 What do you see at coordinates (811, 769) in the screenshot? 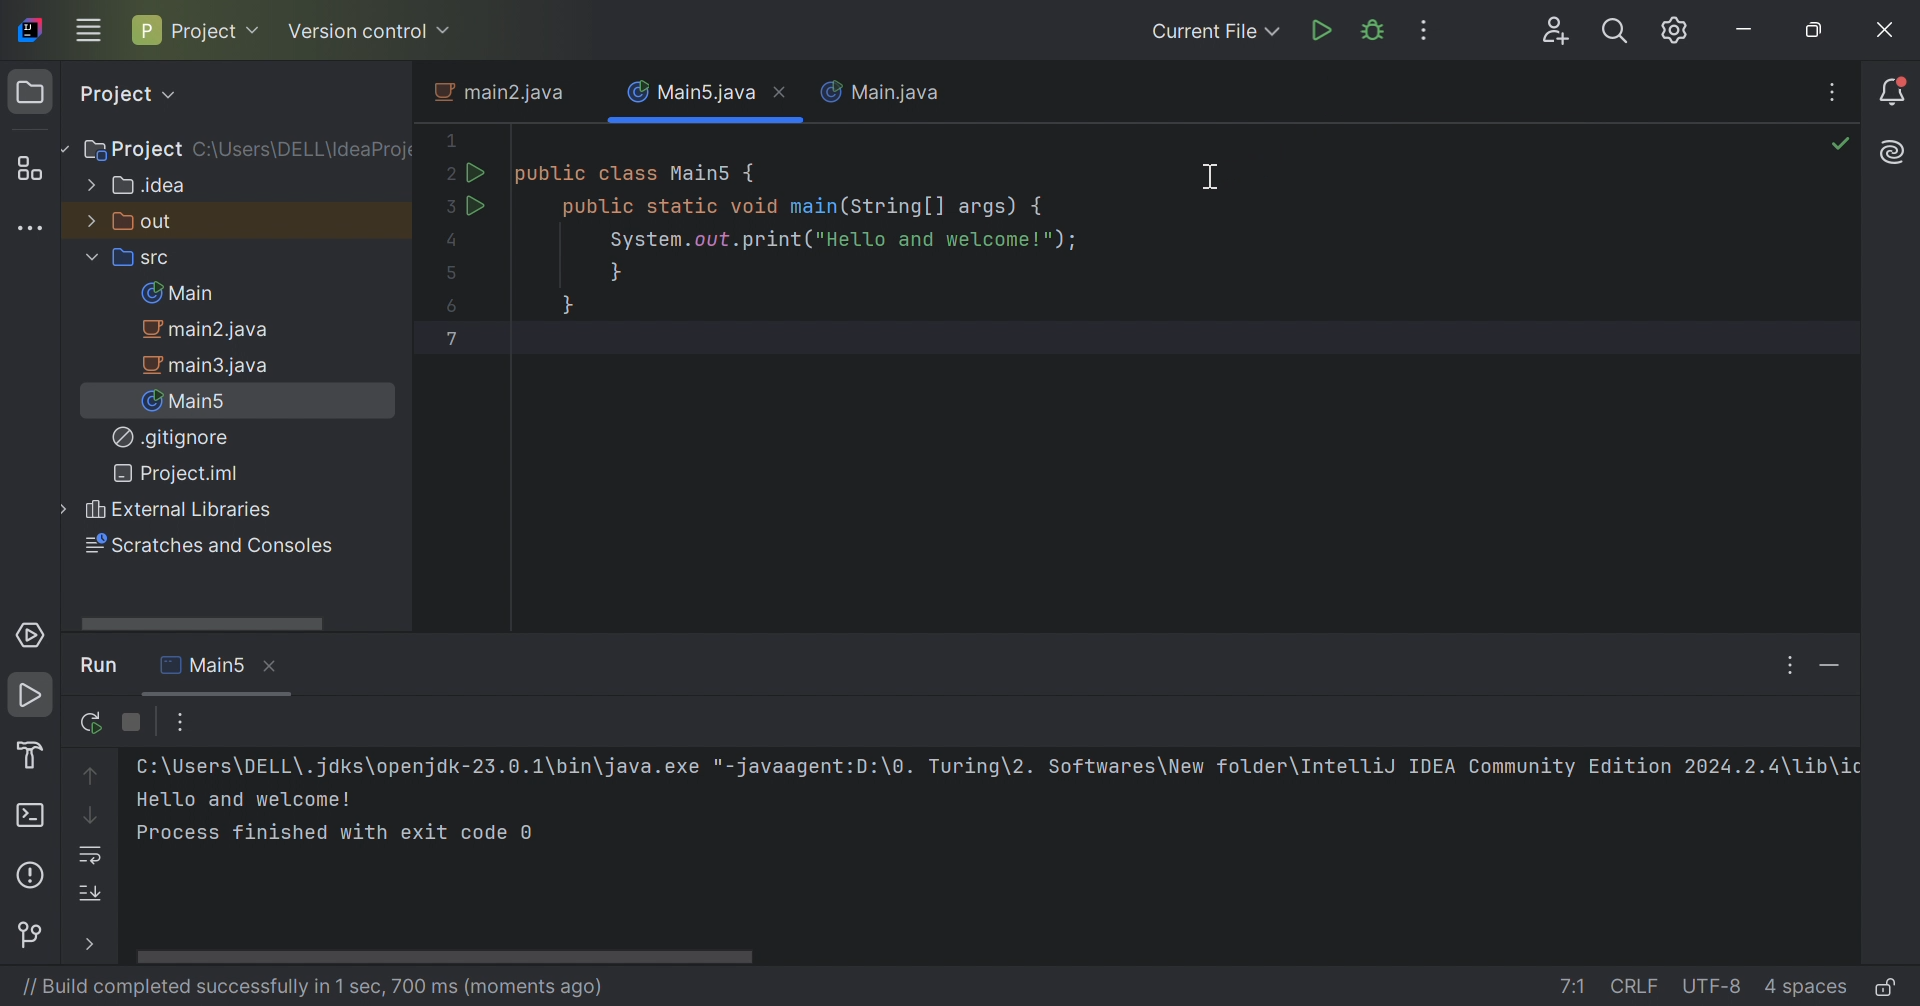
I see `"-javascript:D\:\0.` at bounding box center [811, 769].